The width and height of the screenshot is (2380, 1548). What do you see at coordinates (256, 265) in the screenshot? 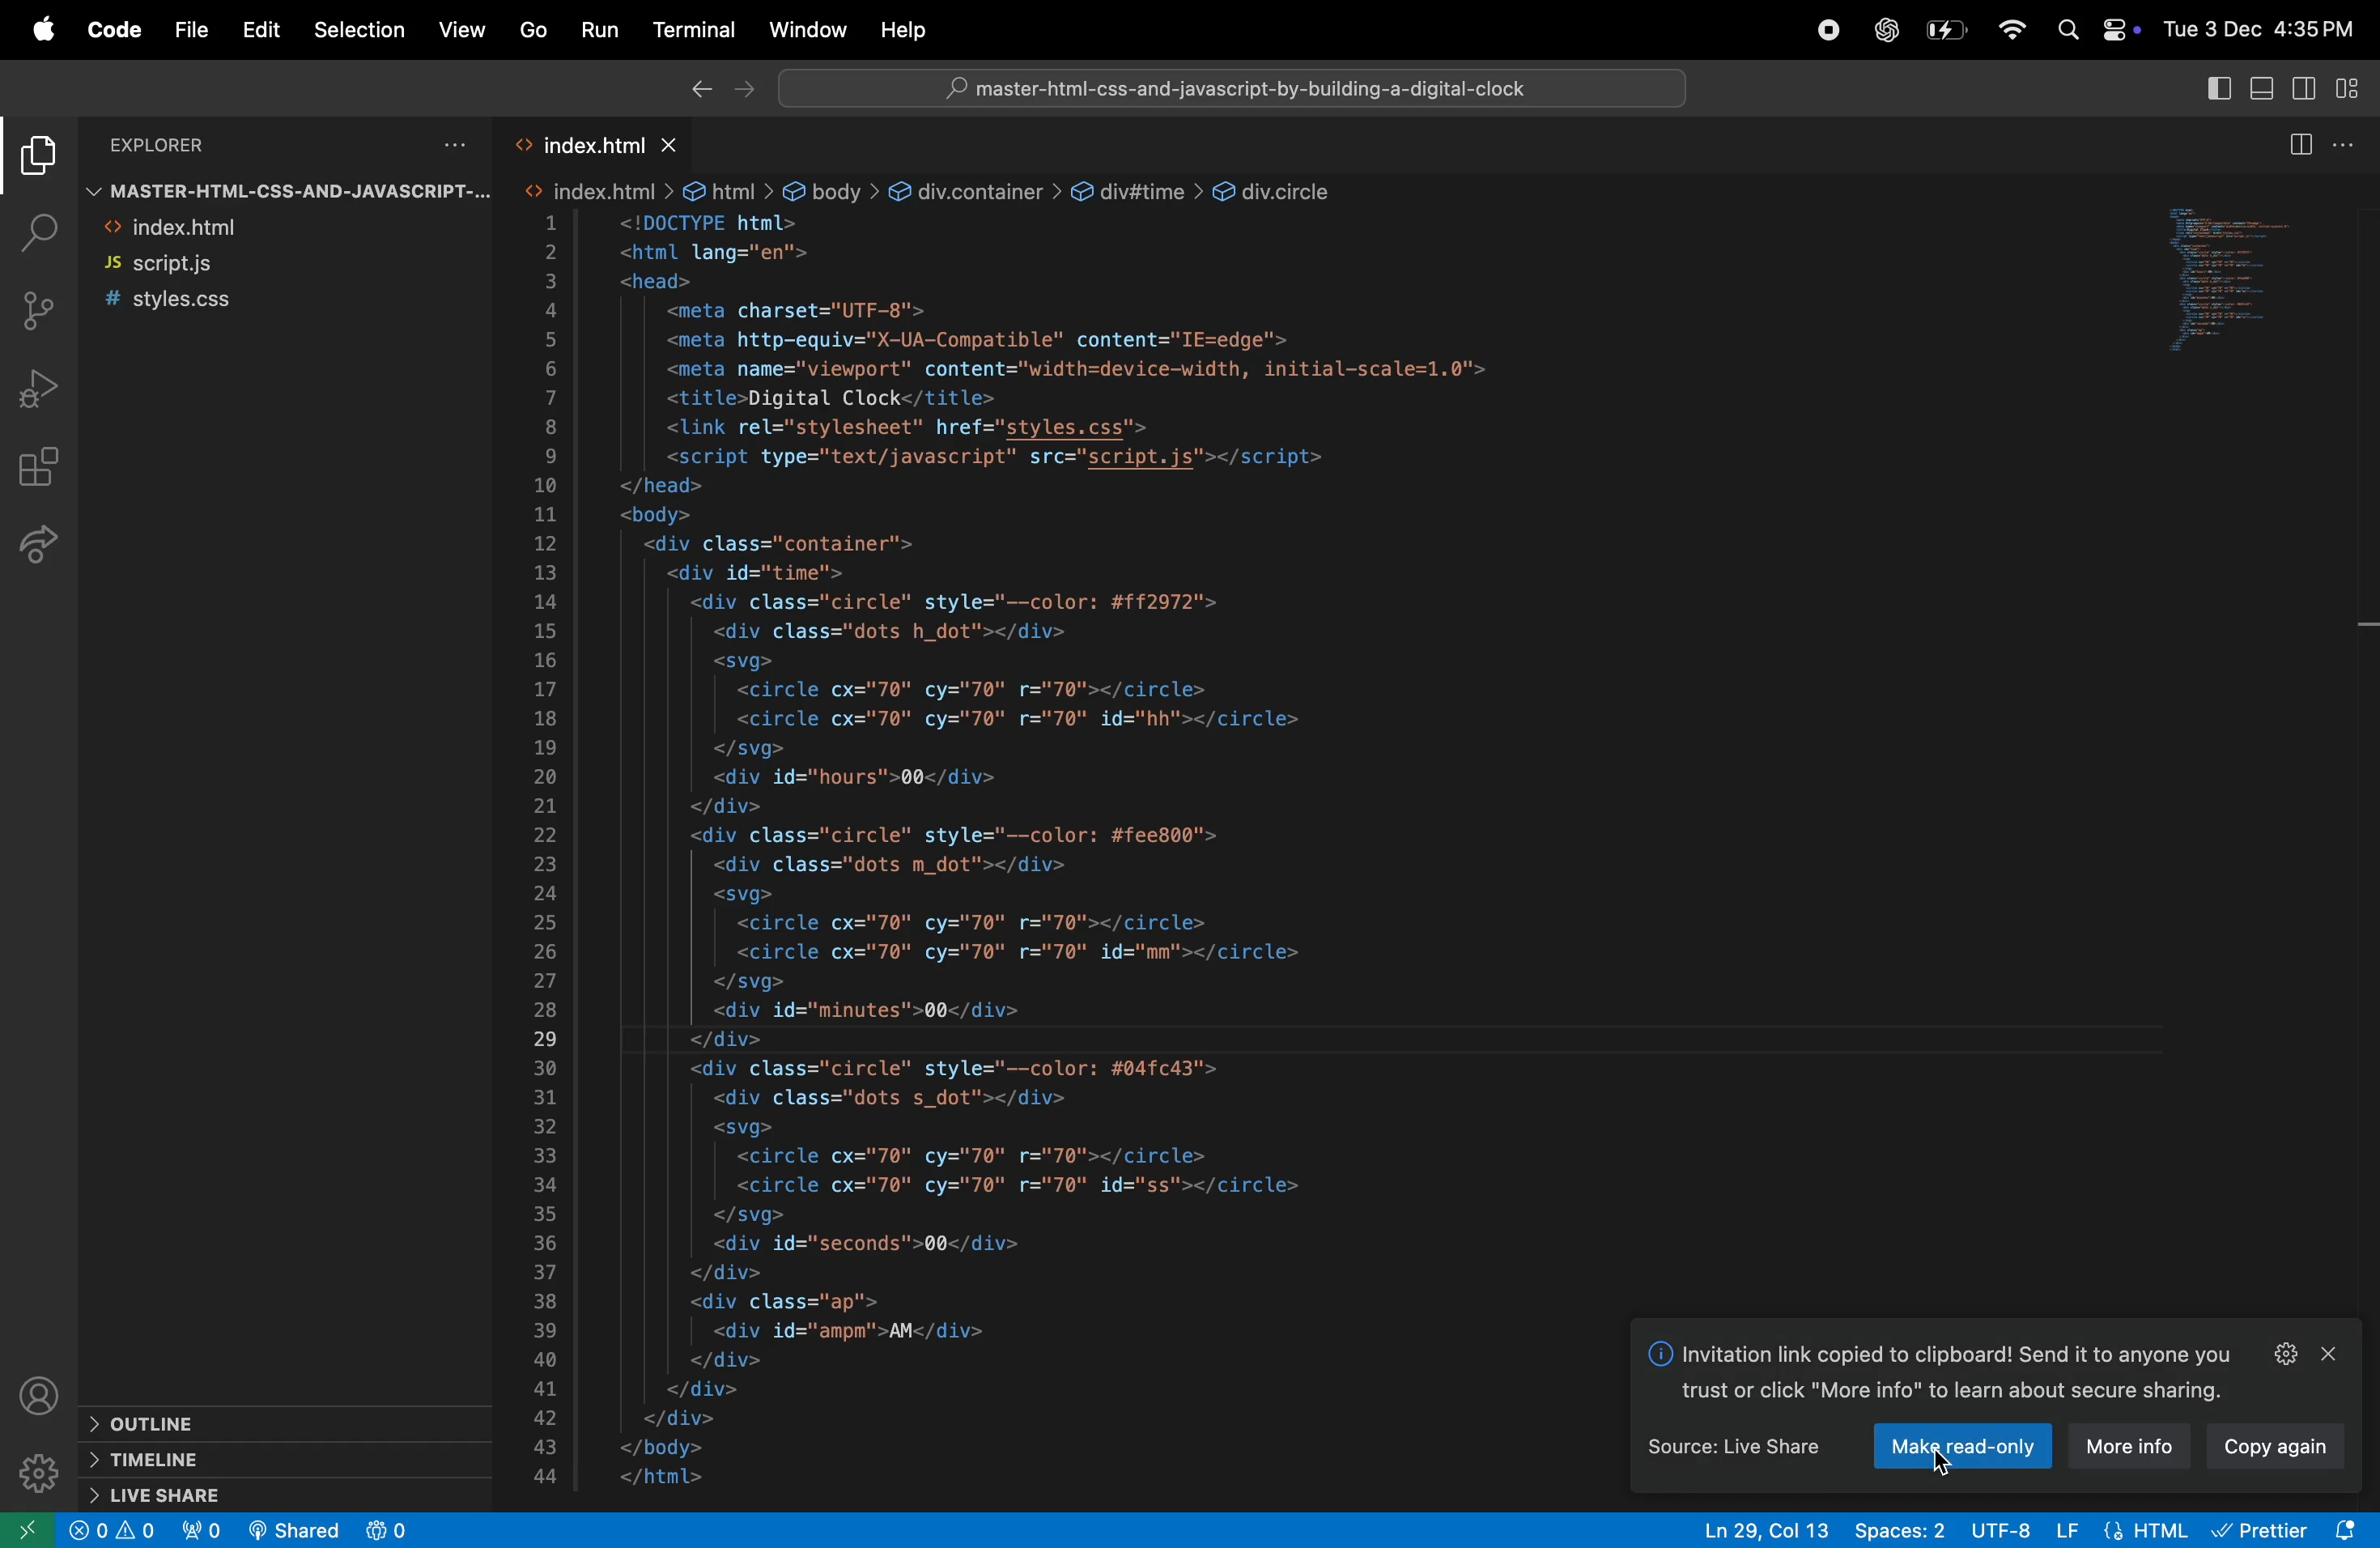
I see `script.js` at bounding box center [256, 265].